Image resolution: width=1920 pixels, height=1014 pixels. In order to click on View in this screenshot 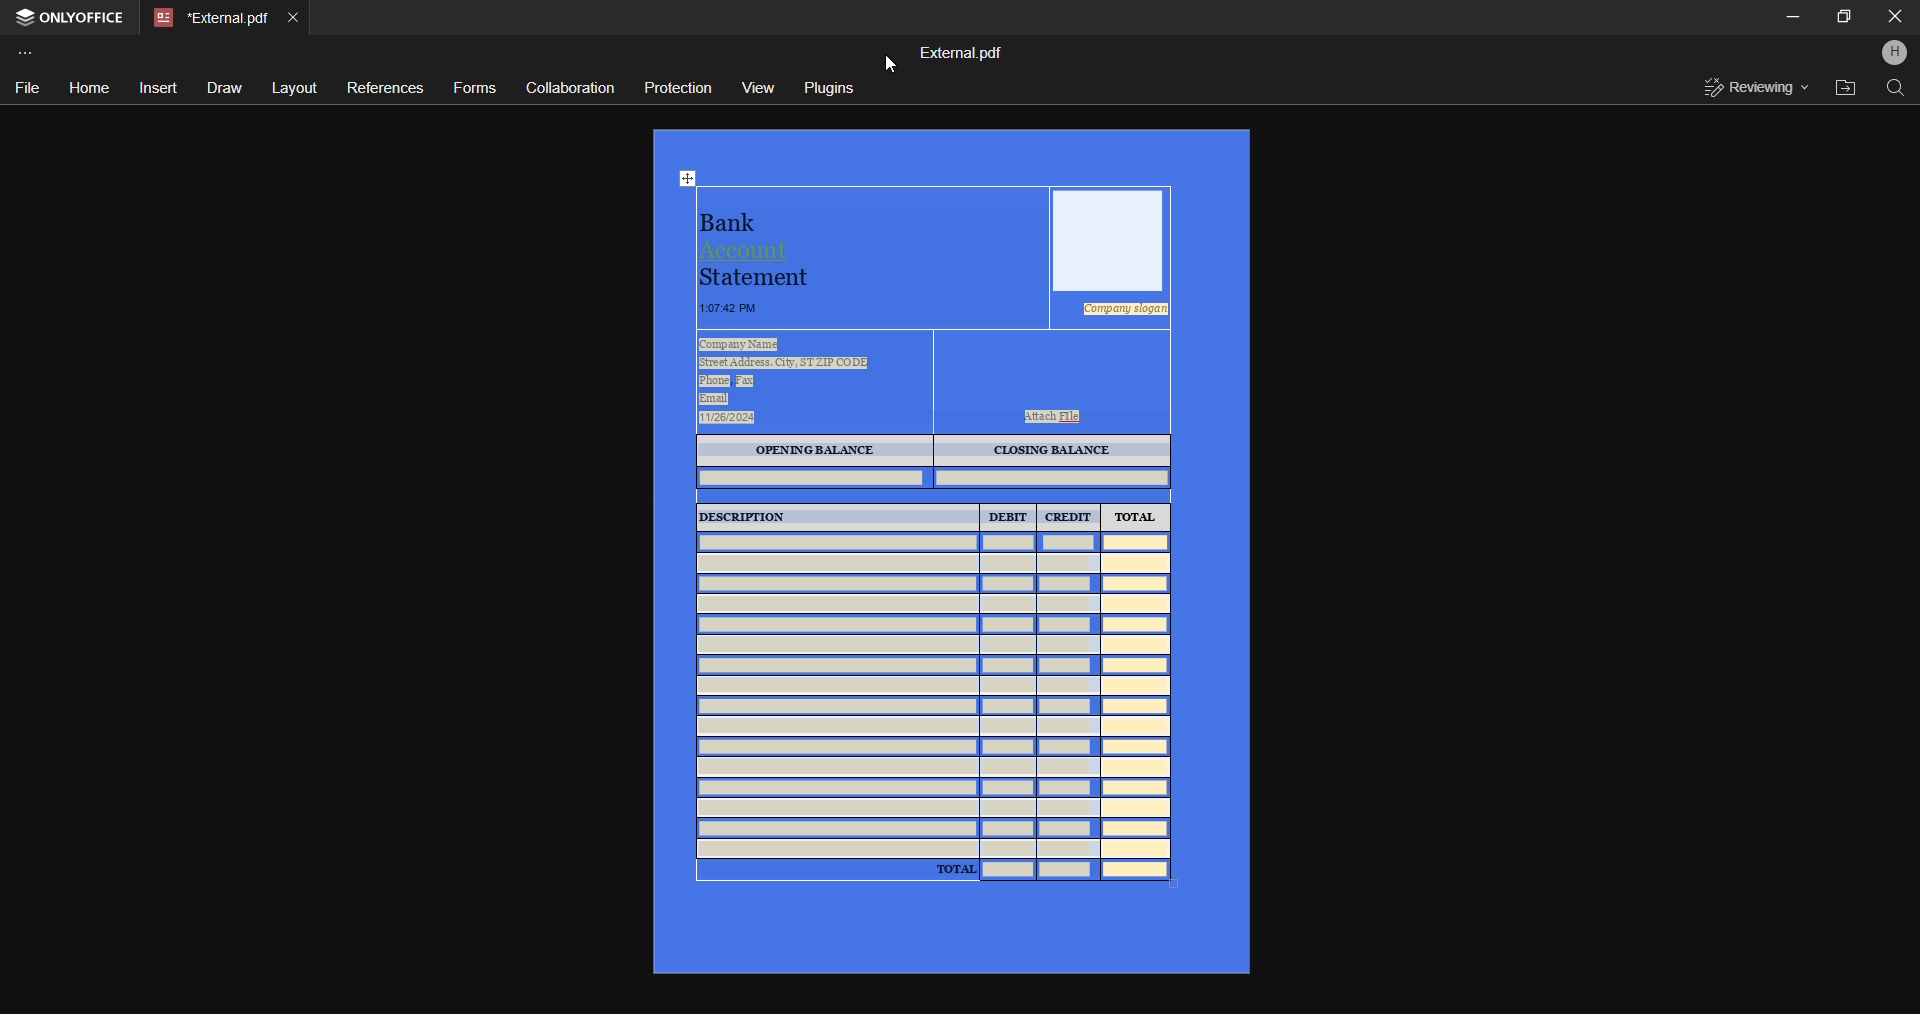, I will do `click(755, 86)`.